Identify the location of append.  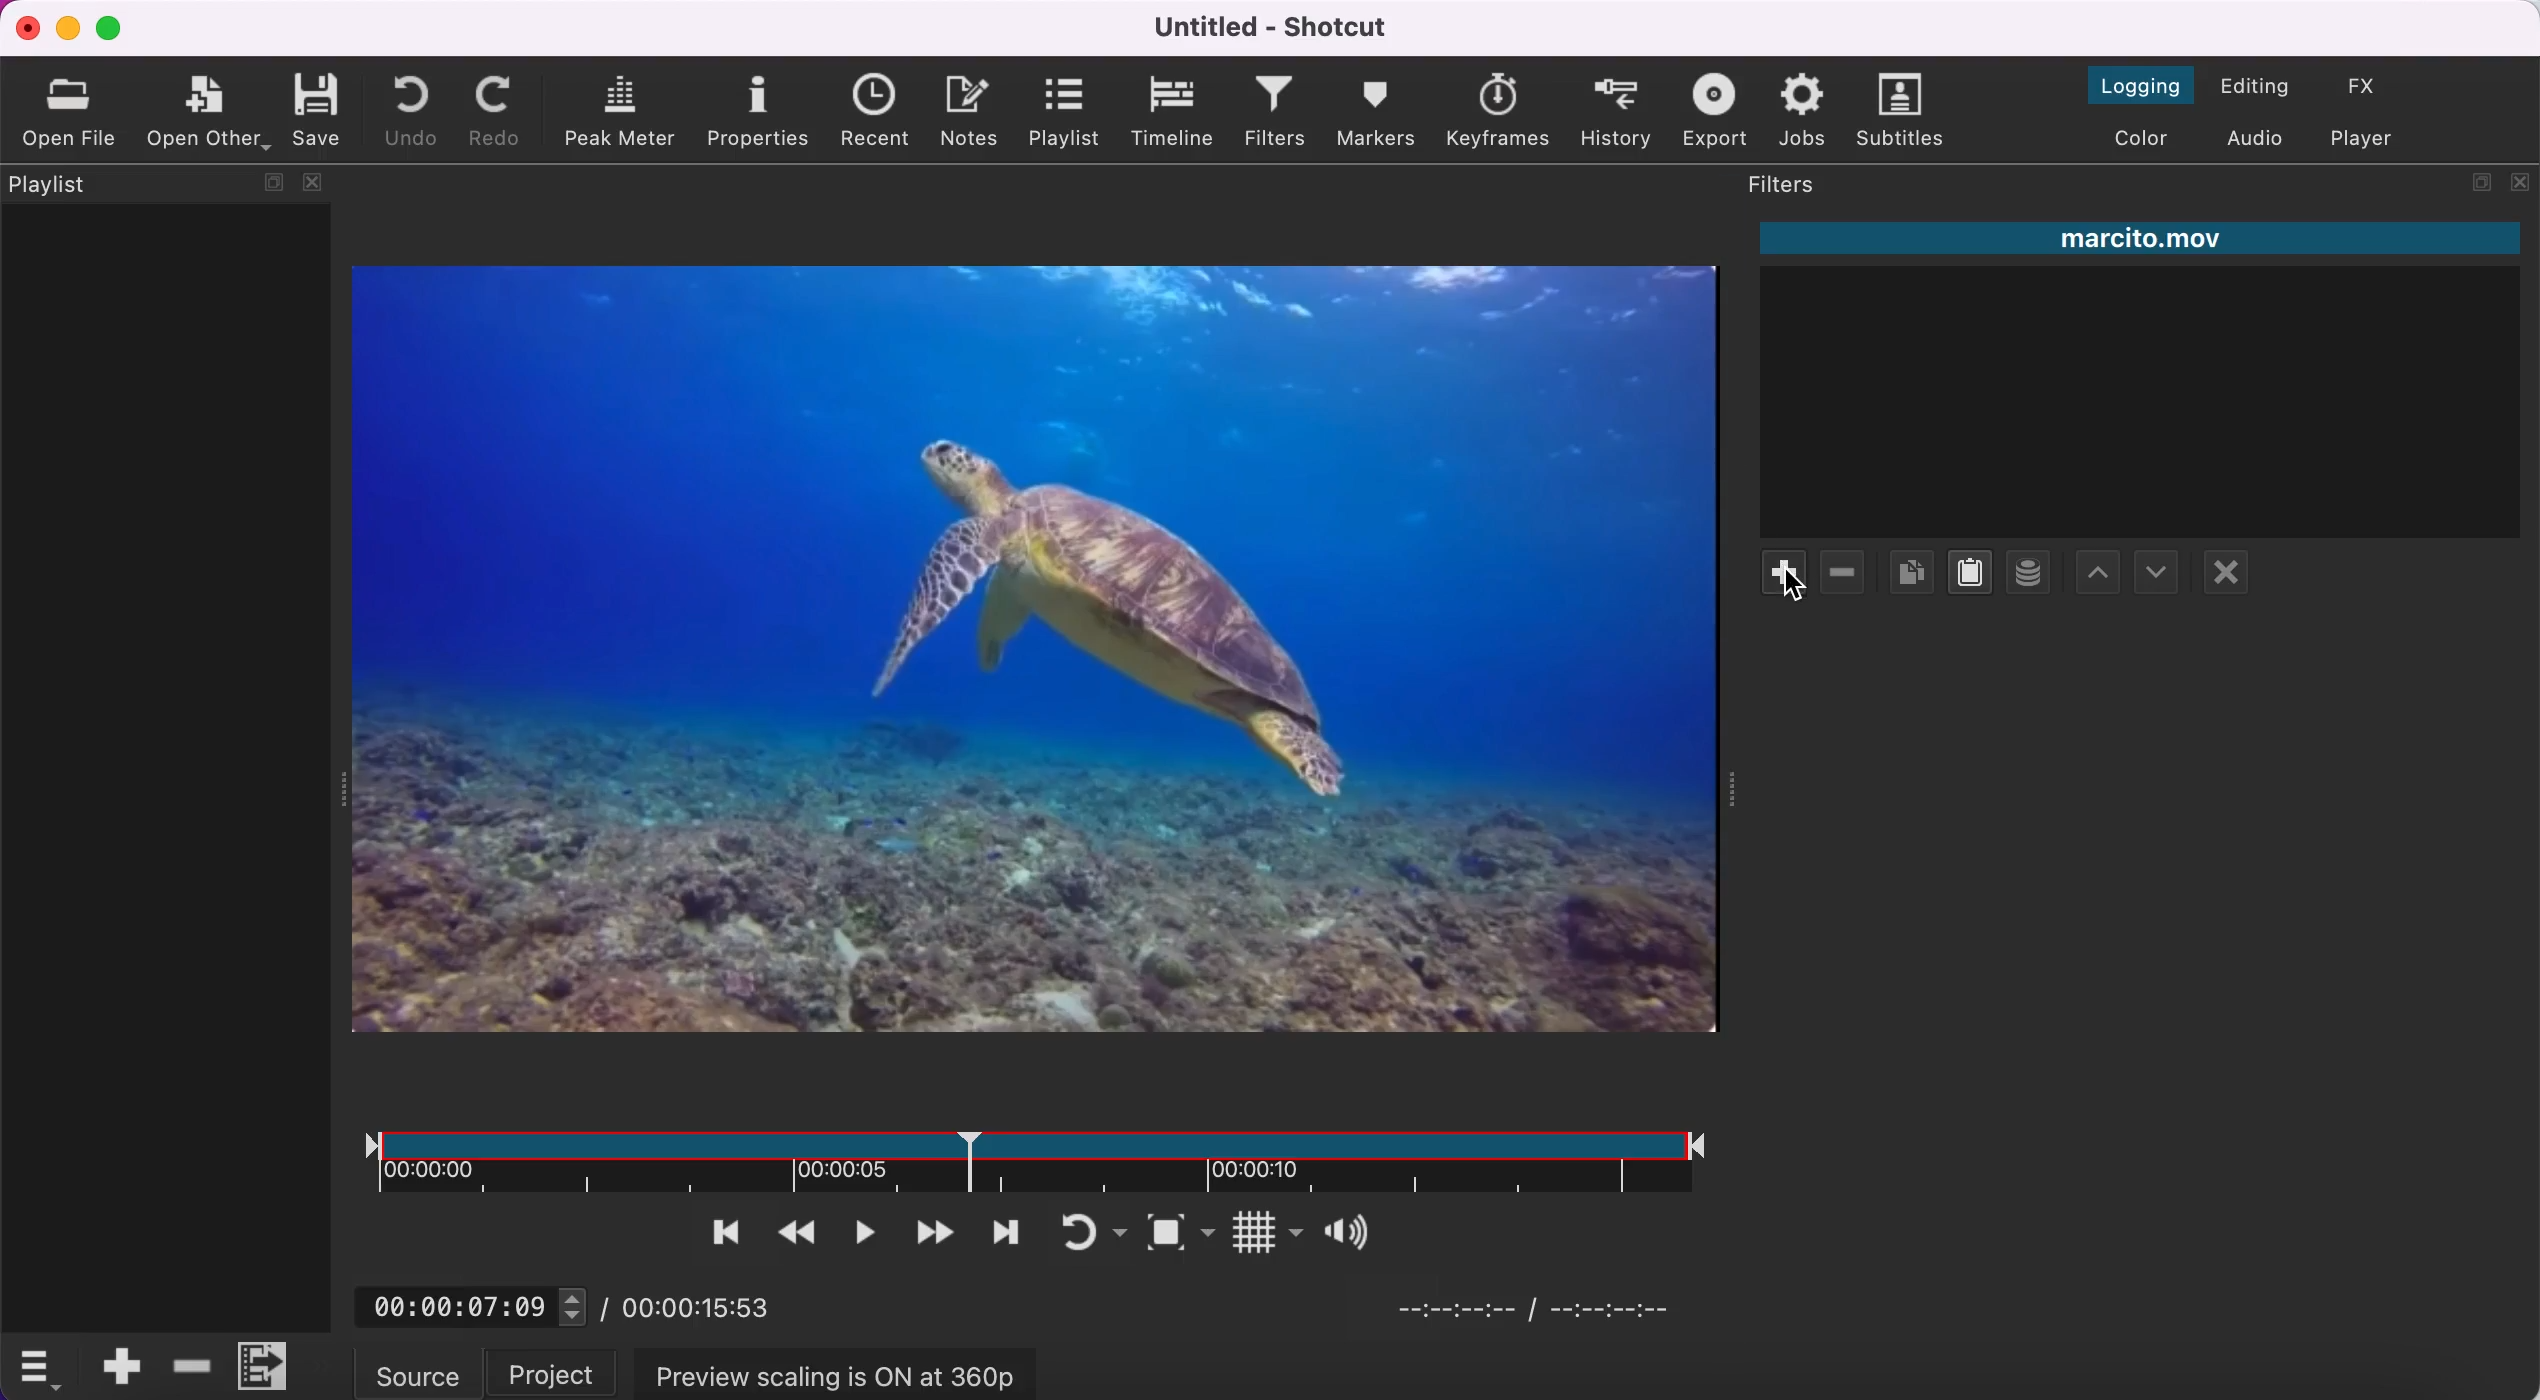
(117, 1365).